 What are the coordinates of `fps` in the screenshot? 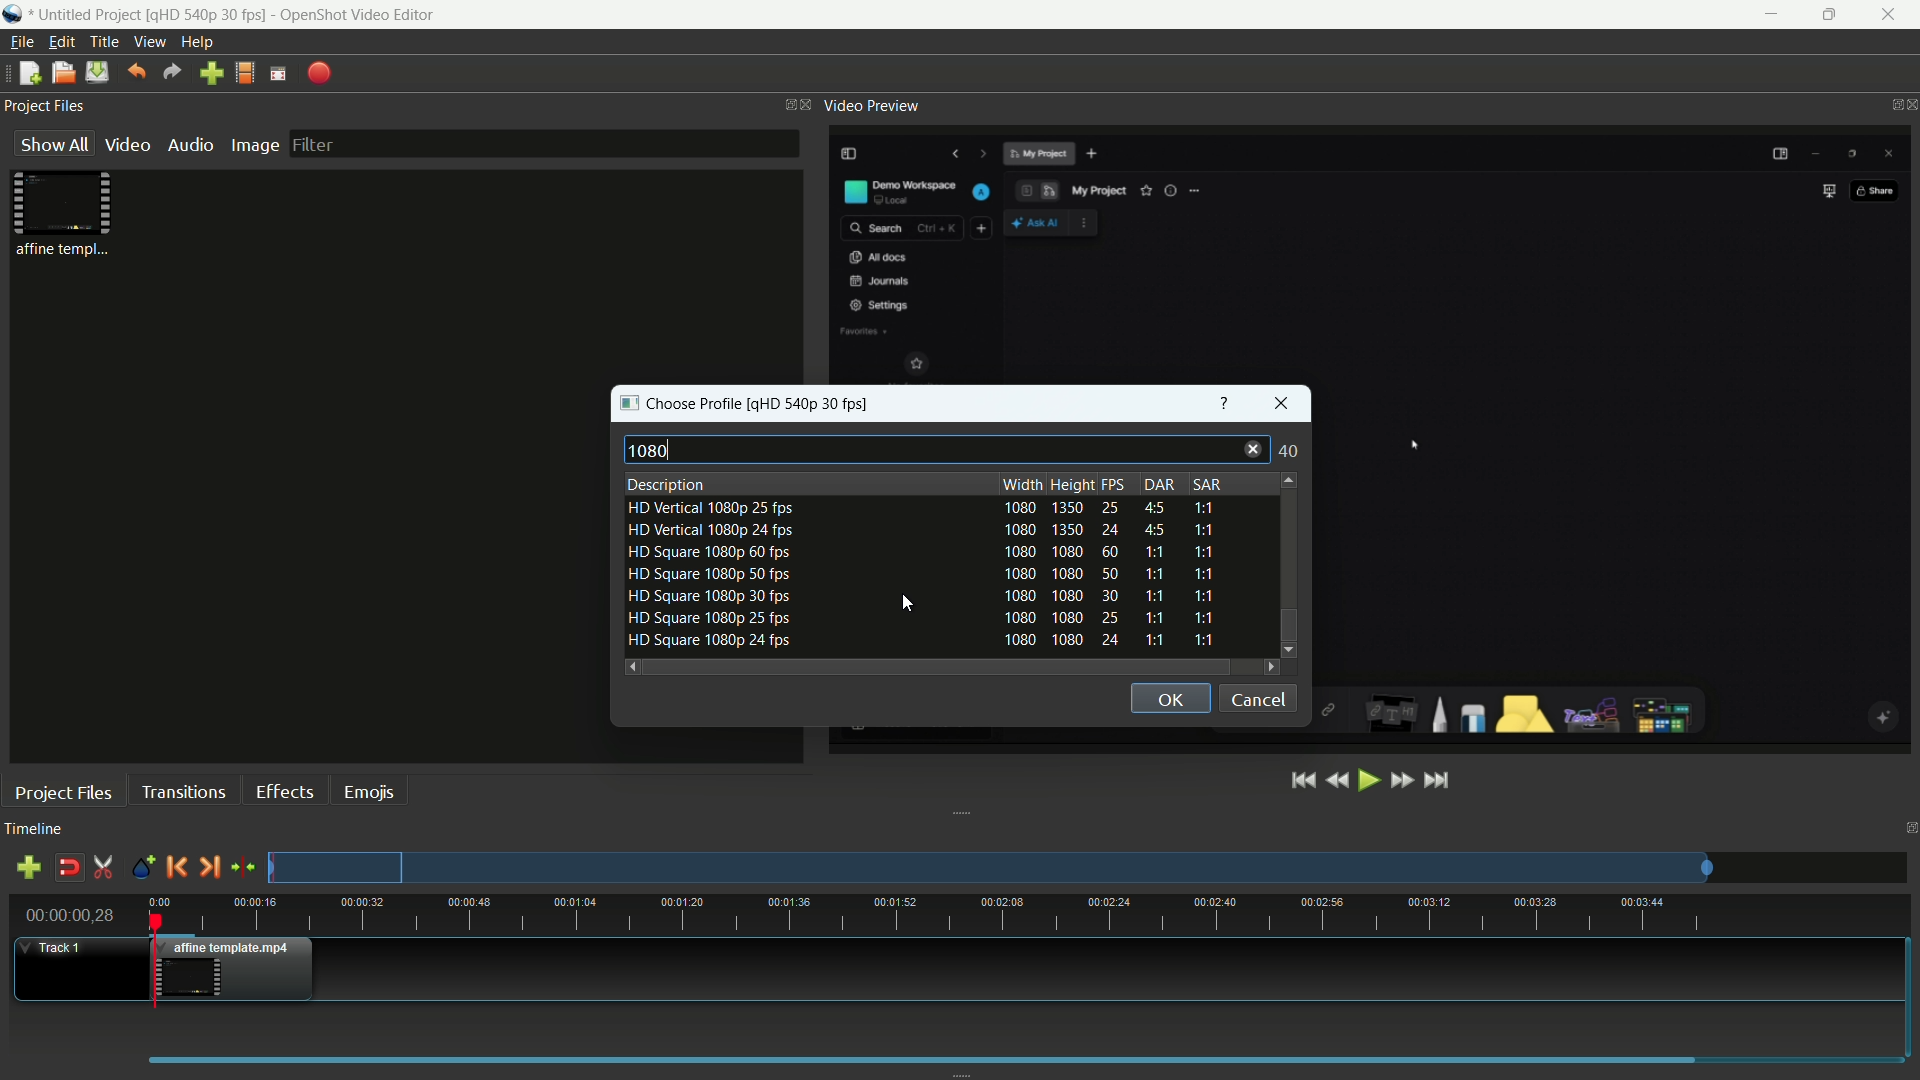 It's located at (1119, 485).